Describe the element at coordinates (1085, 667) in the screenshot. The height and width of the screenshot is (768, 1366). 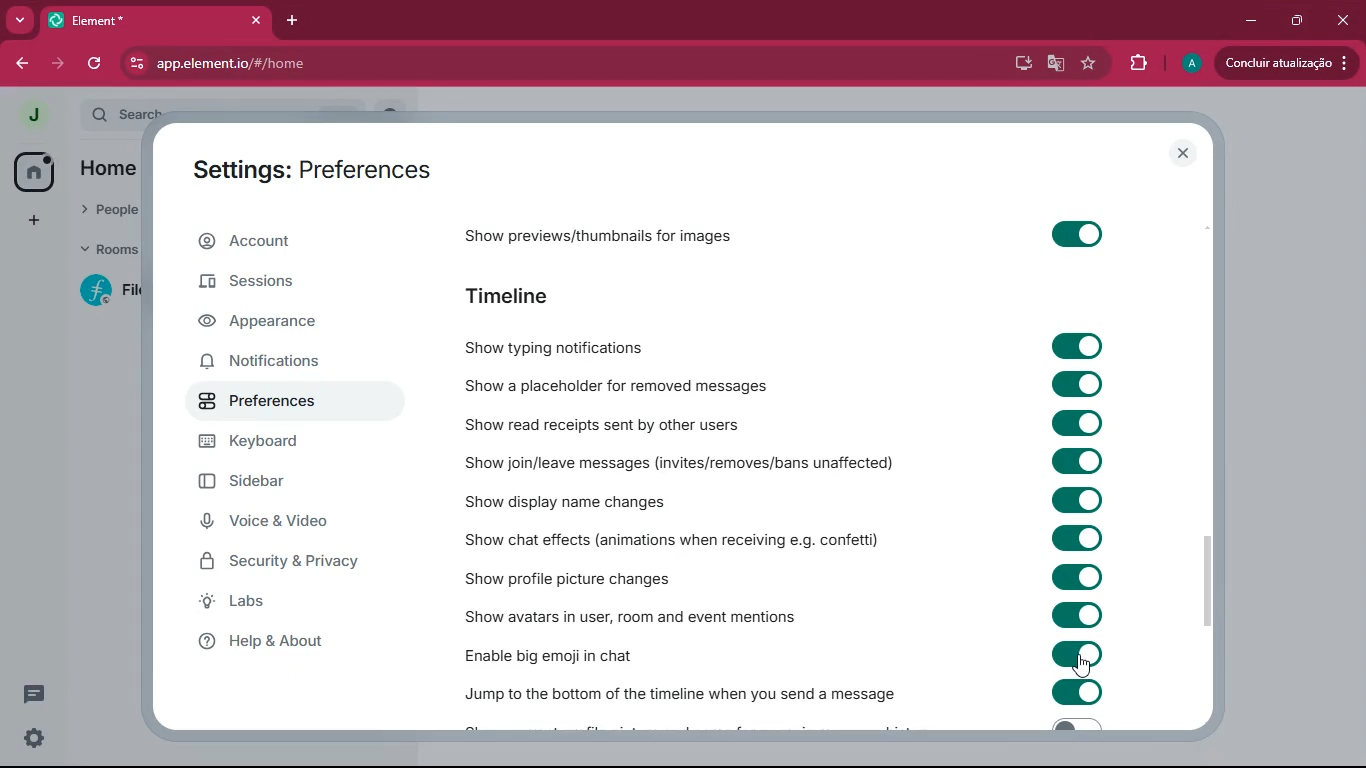
I see `cursor on toggle on` at that location.